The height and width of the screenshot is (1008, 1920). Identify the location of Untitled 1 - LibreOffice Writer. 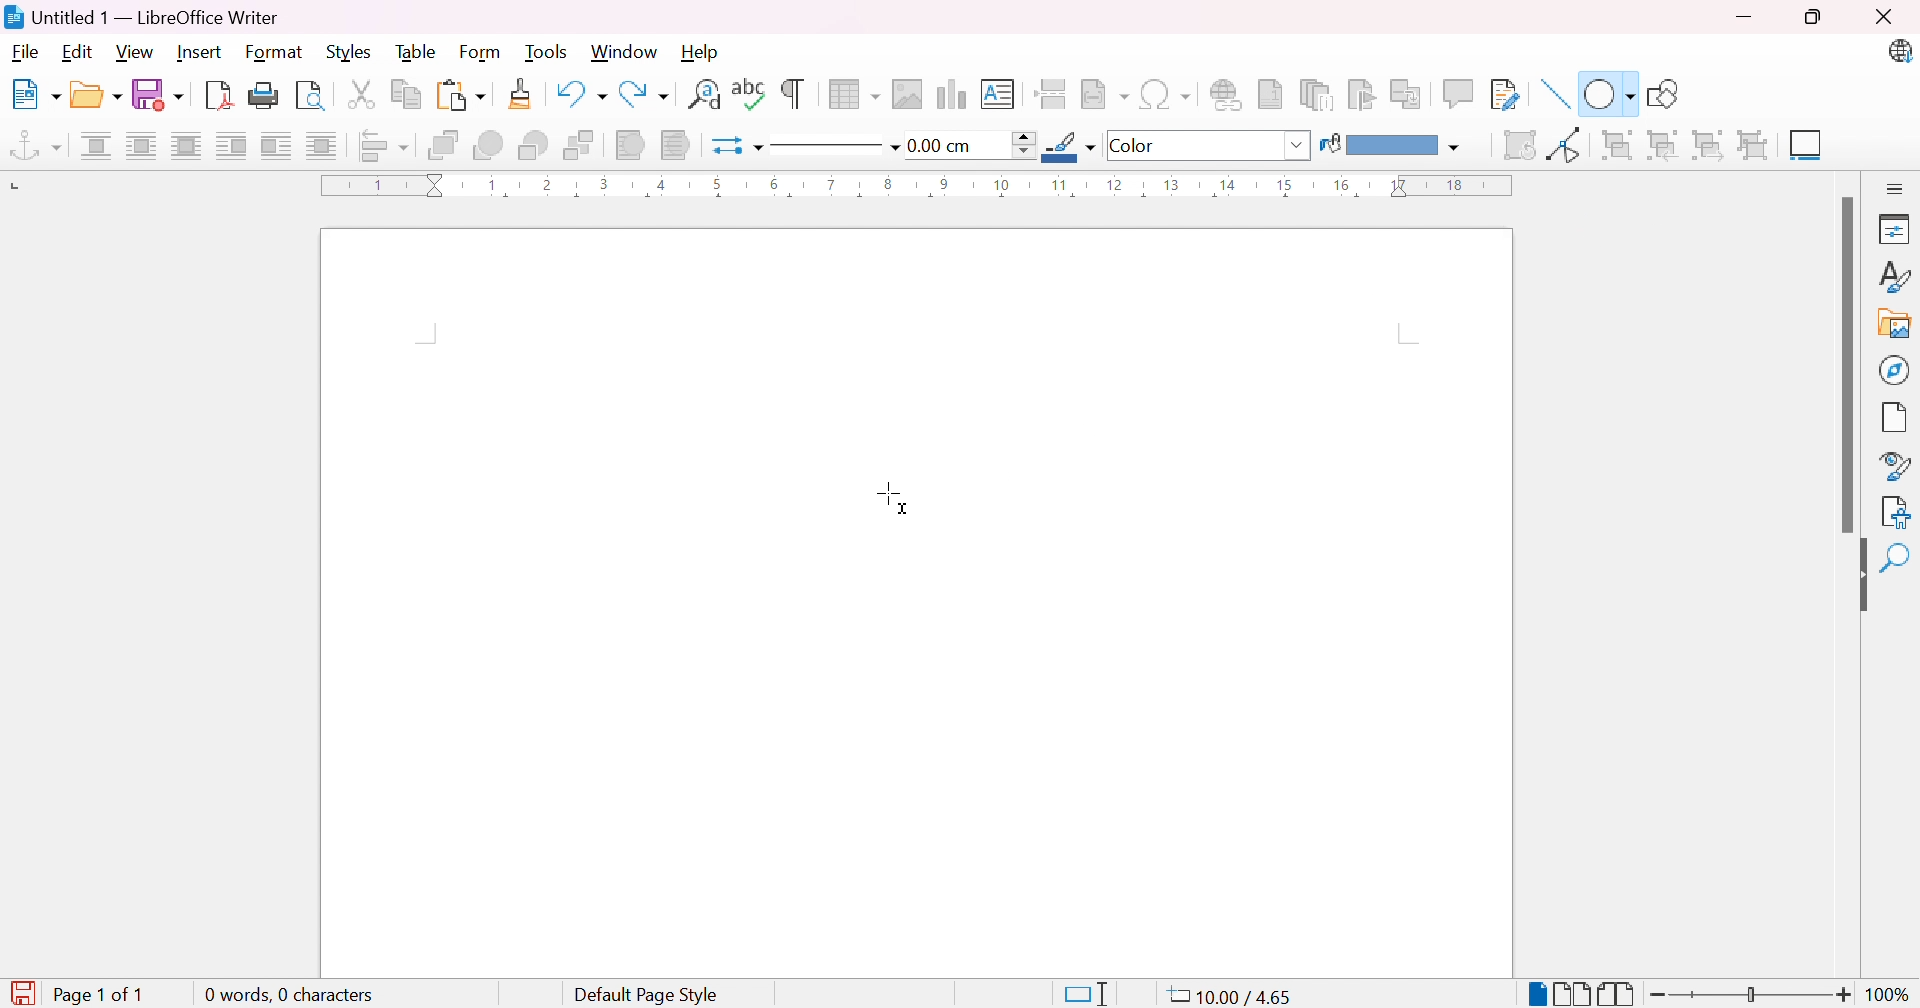
(141, 17).